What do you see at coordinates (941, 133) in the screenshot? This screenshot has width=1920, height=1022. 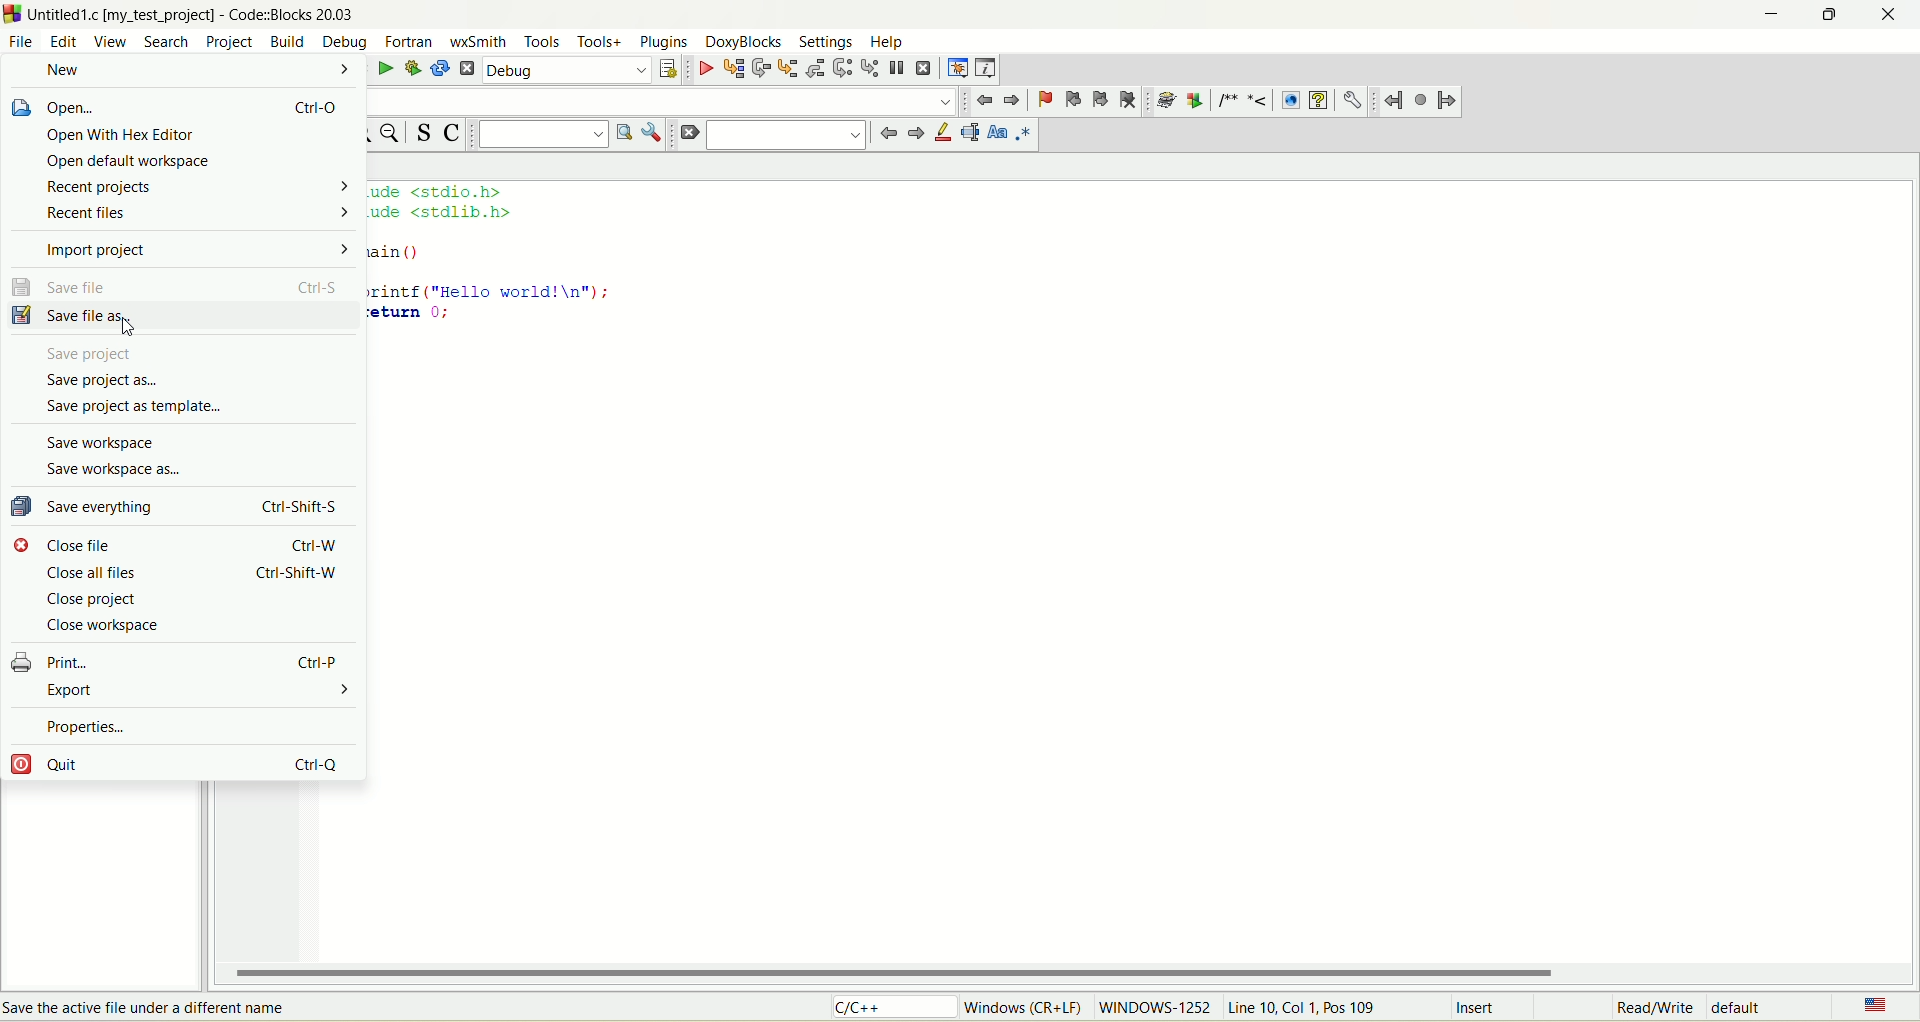 I see `highlight` at bounding box center [941, 133].